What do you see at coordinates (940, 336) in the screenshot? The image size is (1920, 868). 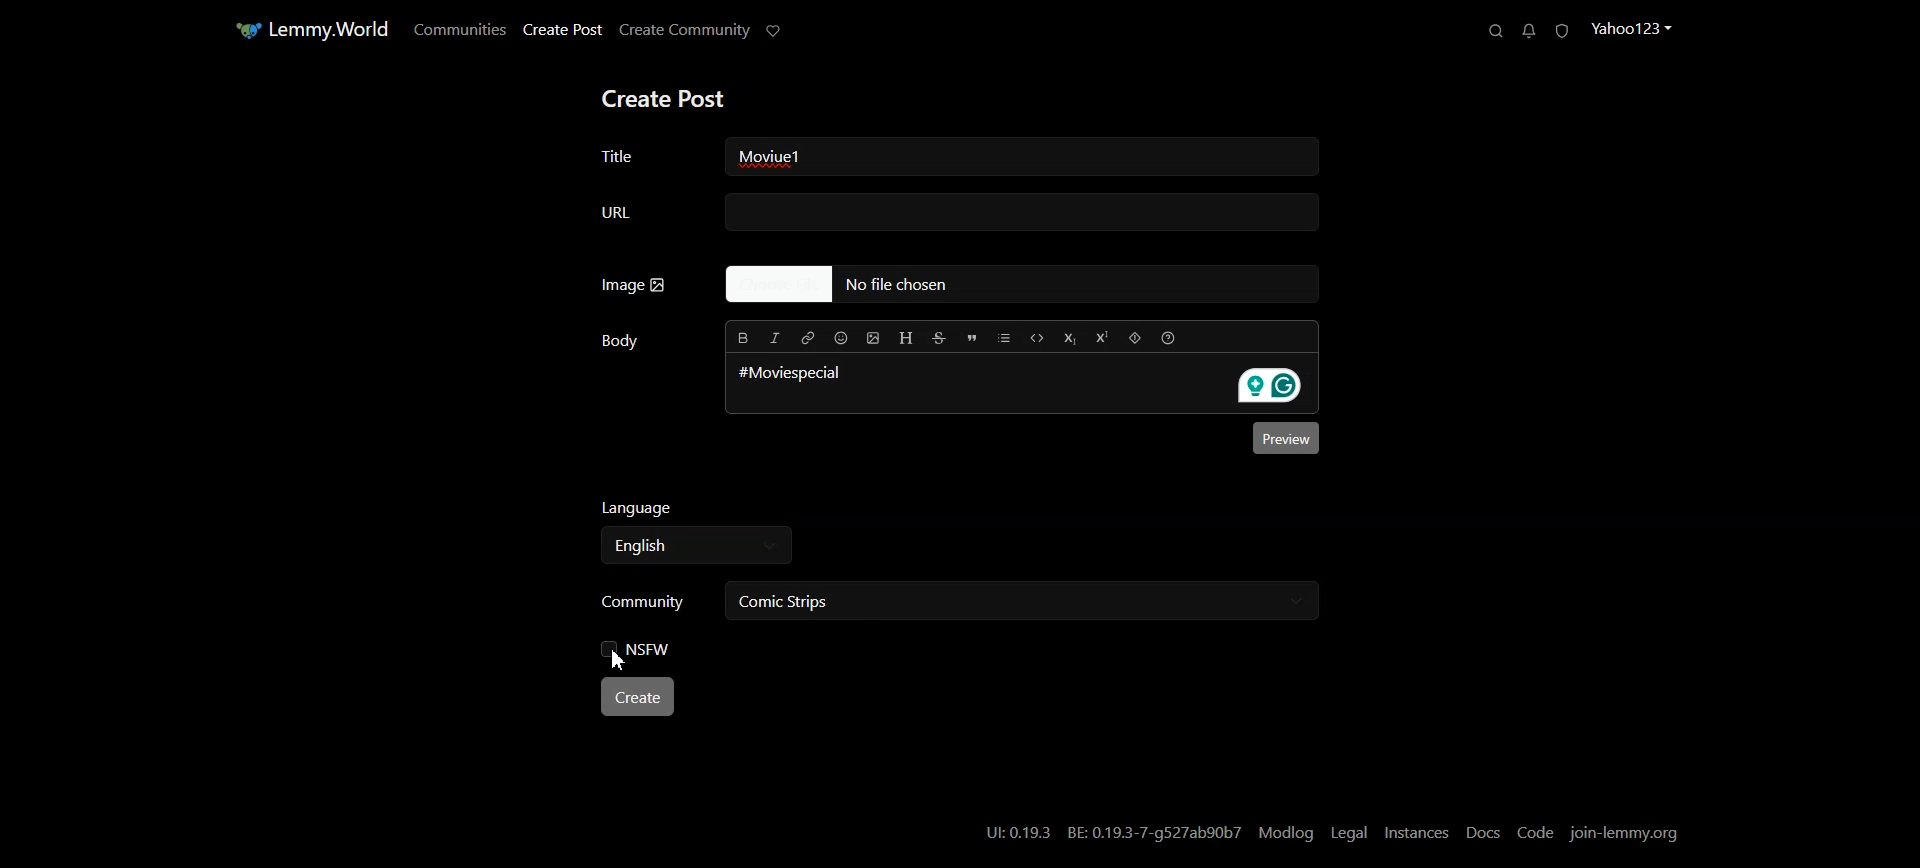 I see `Strikethrough` at bounding box center [940, 336].